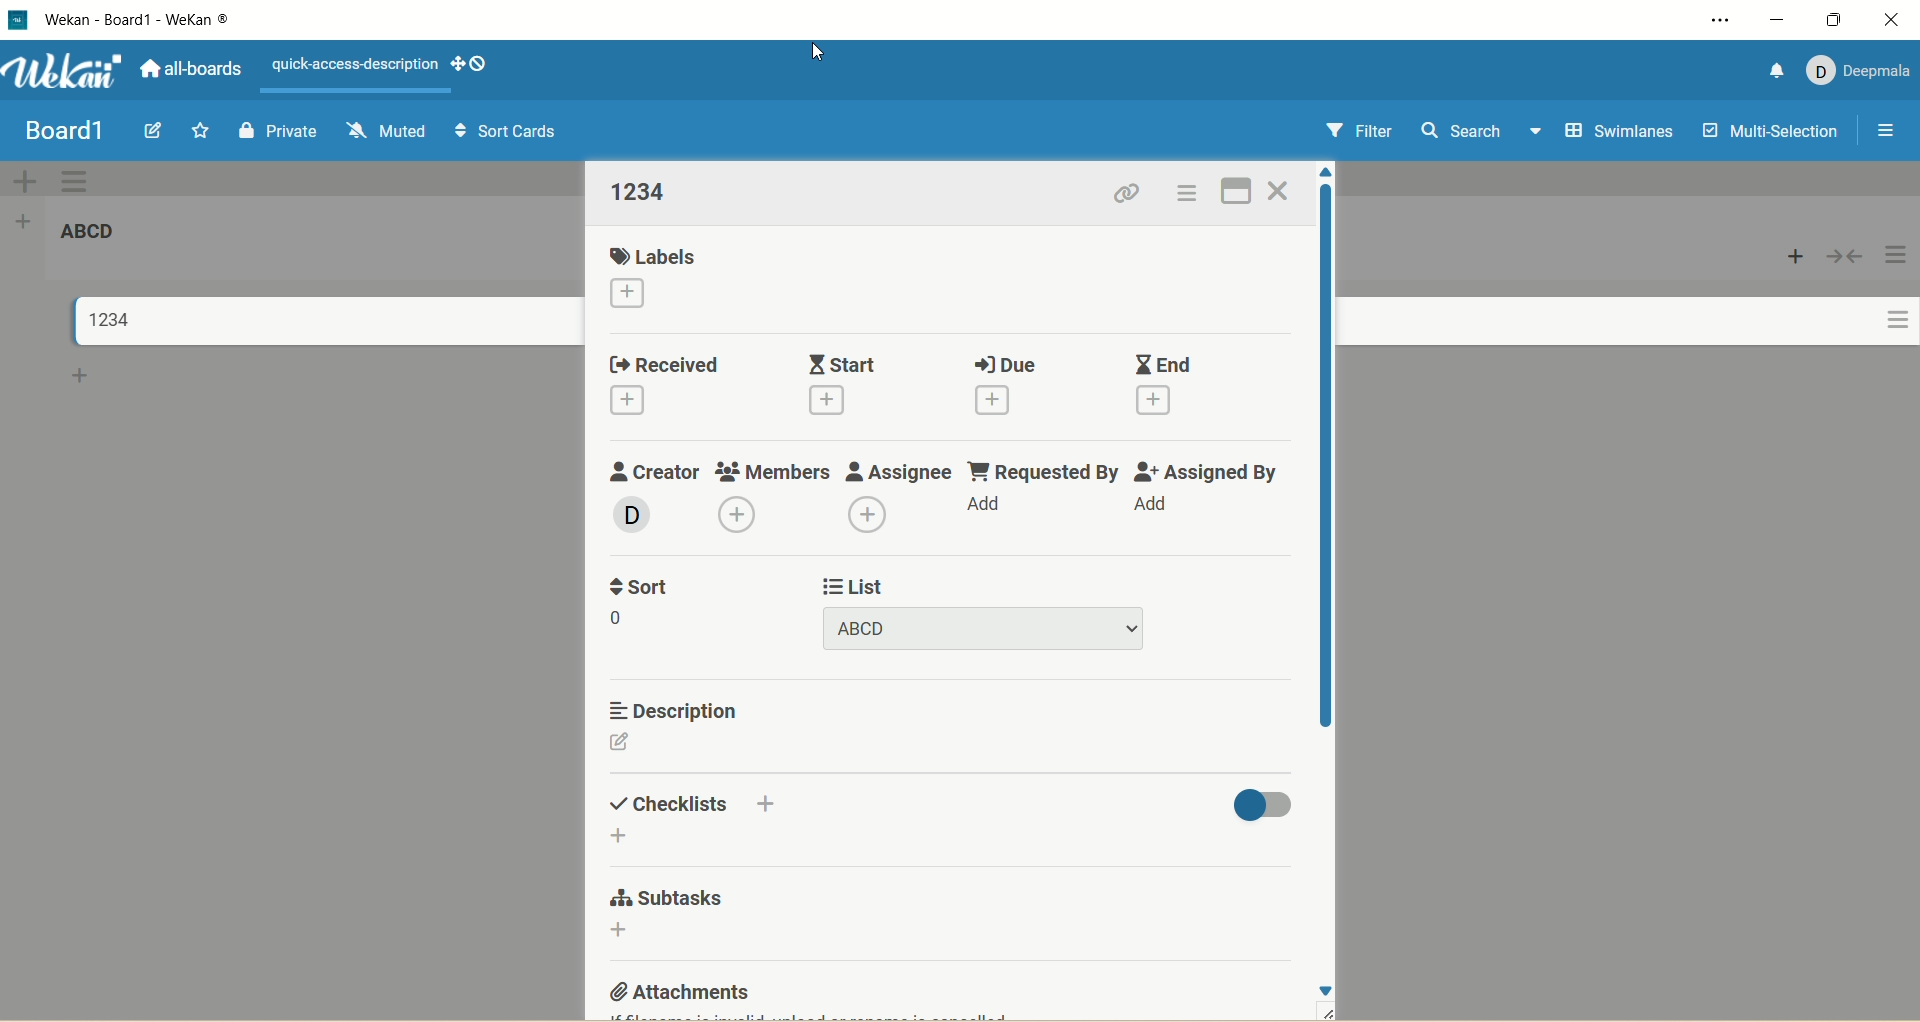 The height and width of the screenshot is (1022, 1920). Describe the element at coordinates (770, 802) in the screenshot. I see `add` at that location.